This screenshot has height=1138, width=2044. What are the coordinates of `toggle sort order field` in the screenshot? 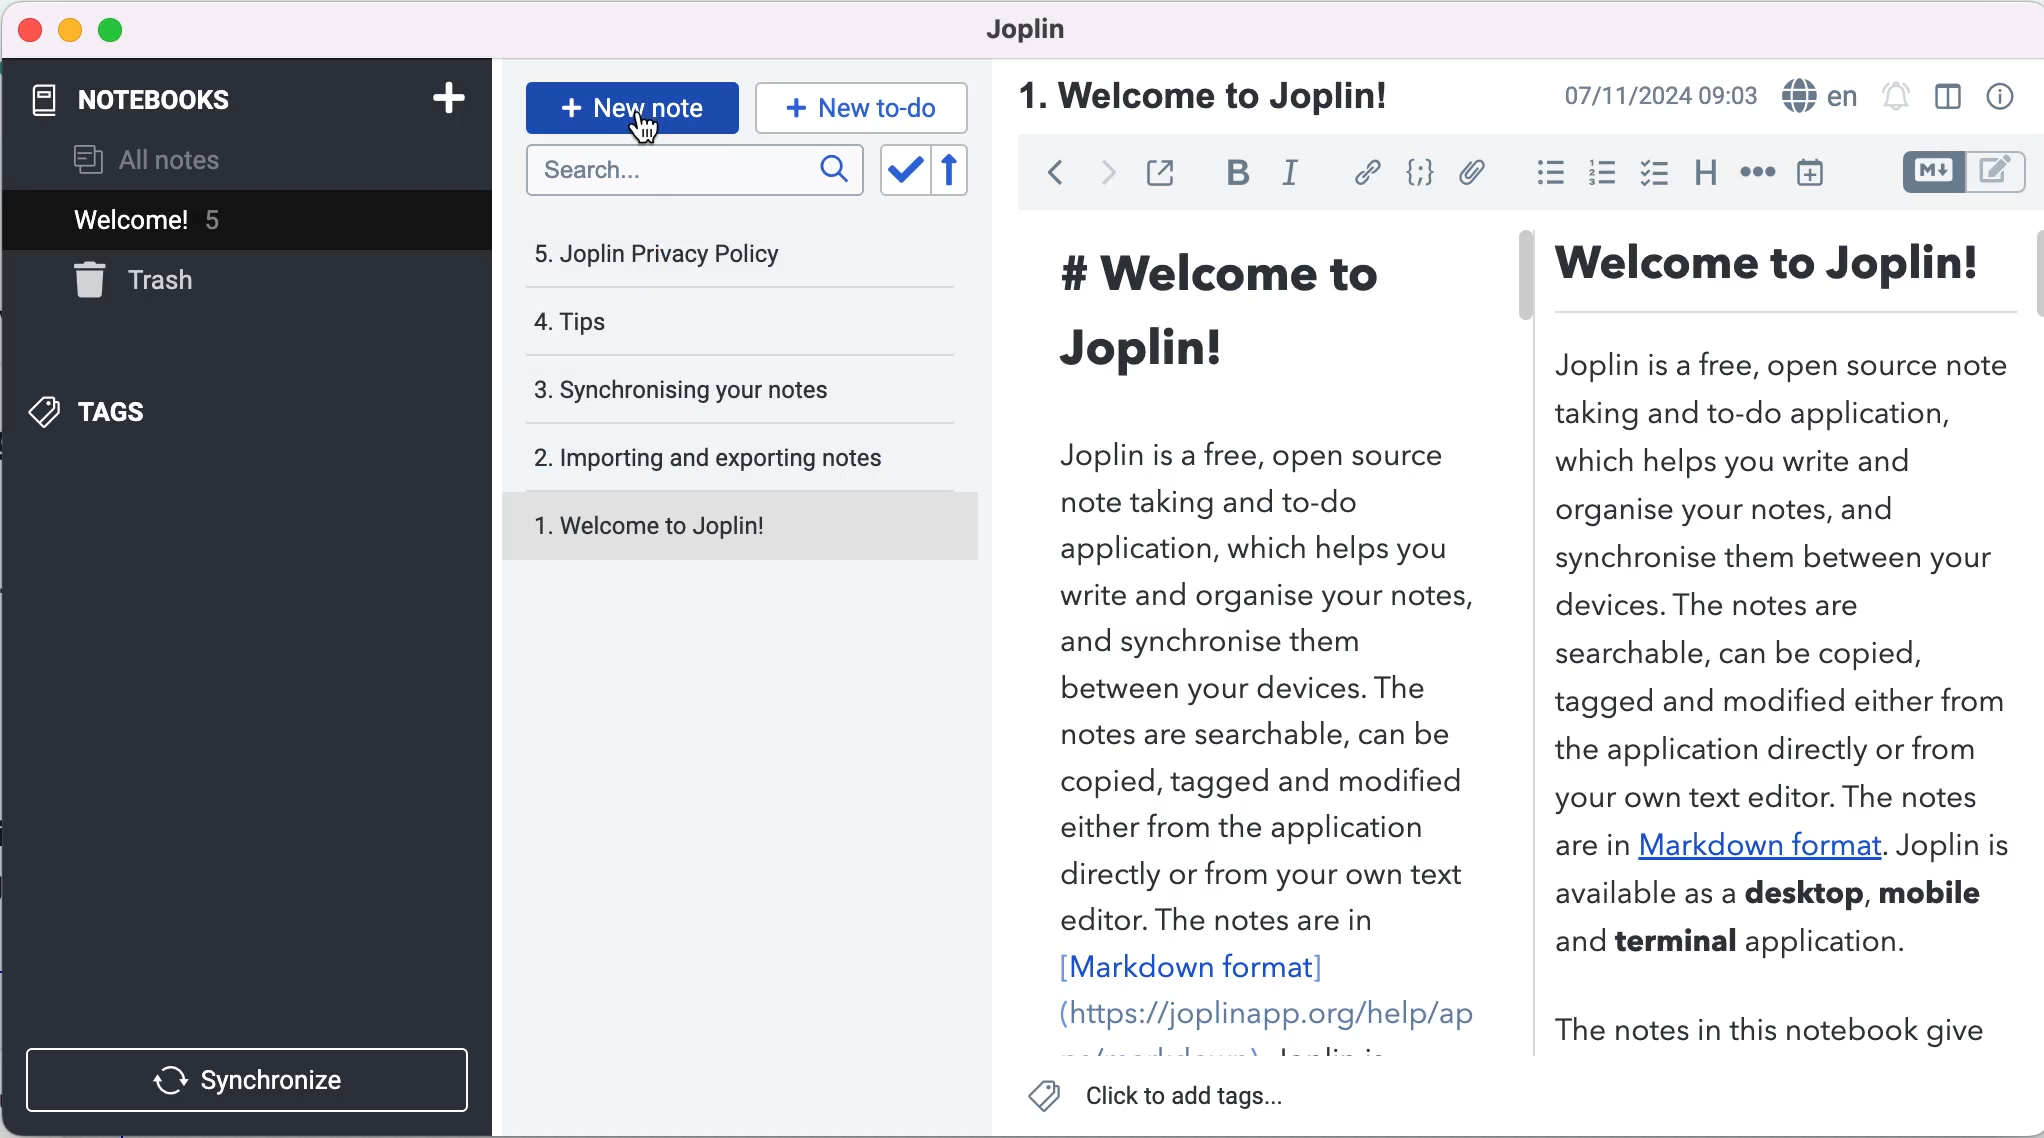 It's located at (899, 170).